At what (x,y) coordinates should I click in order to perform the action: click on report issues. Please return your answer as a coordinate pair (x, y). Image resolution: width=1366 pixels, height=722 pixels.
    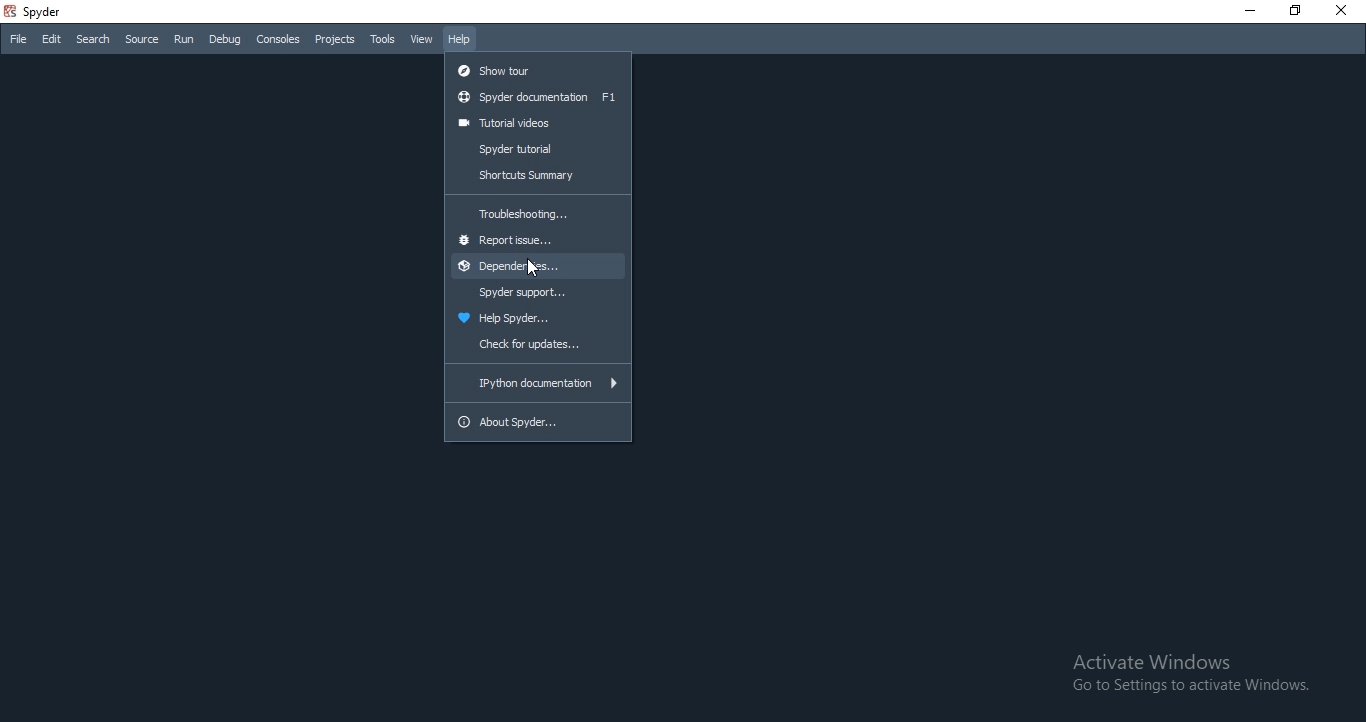
    Looking at the image, I should click on (537, 242).